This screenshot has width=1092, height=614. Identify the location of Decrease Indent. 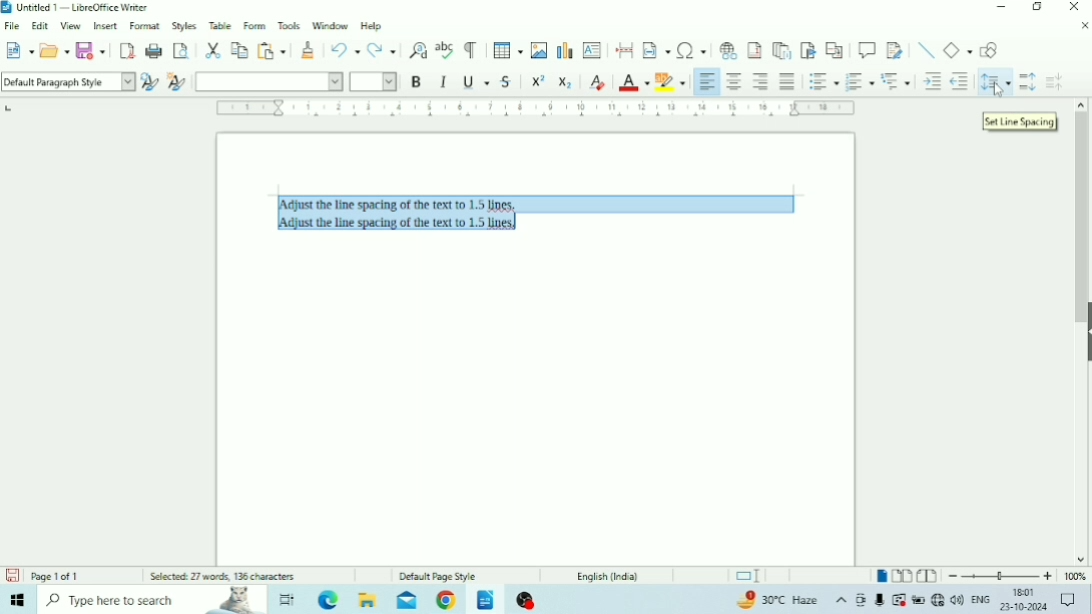
(960, 81).